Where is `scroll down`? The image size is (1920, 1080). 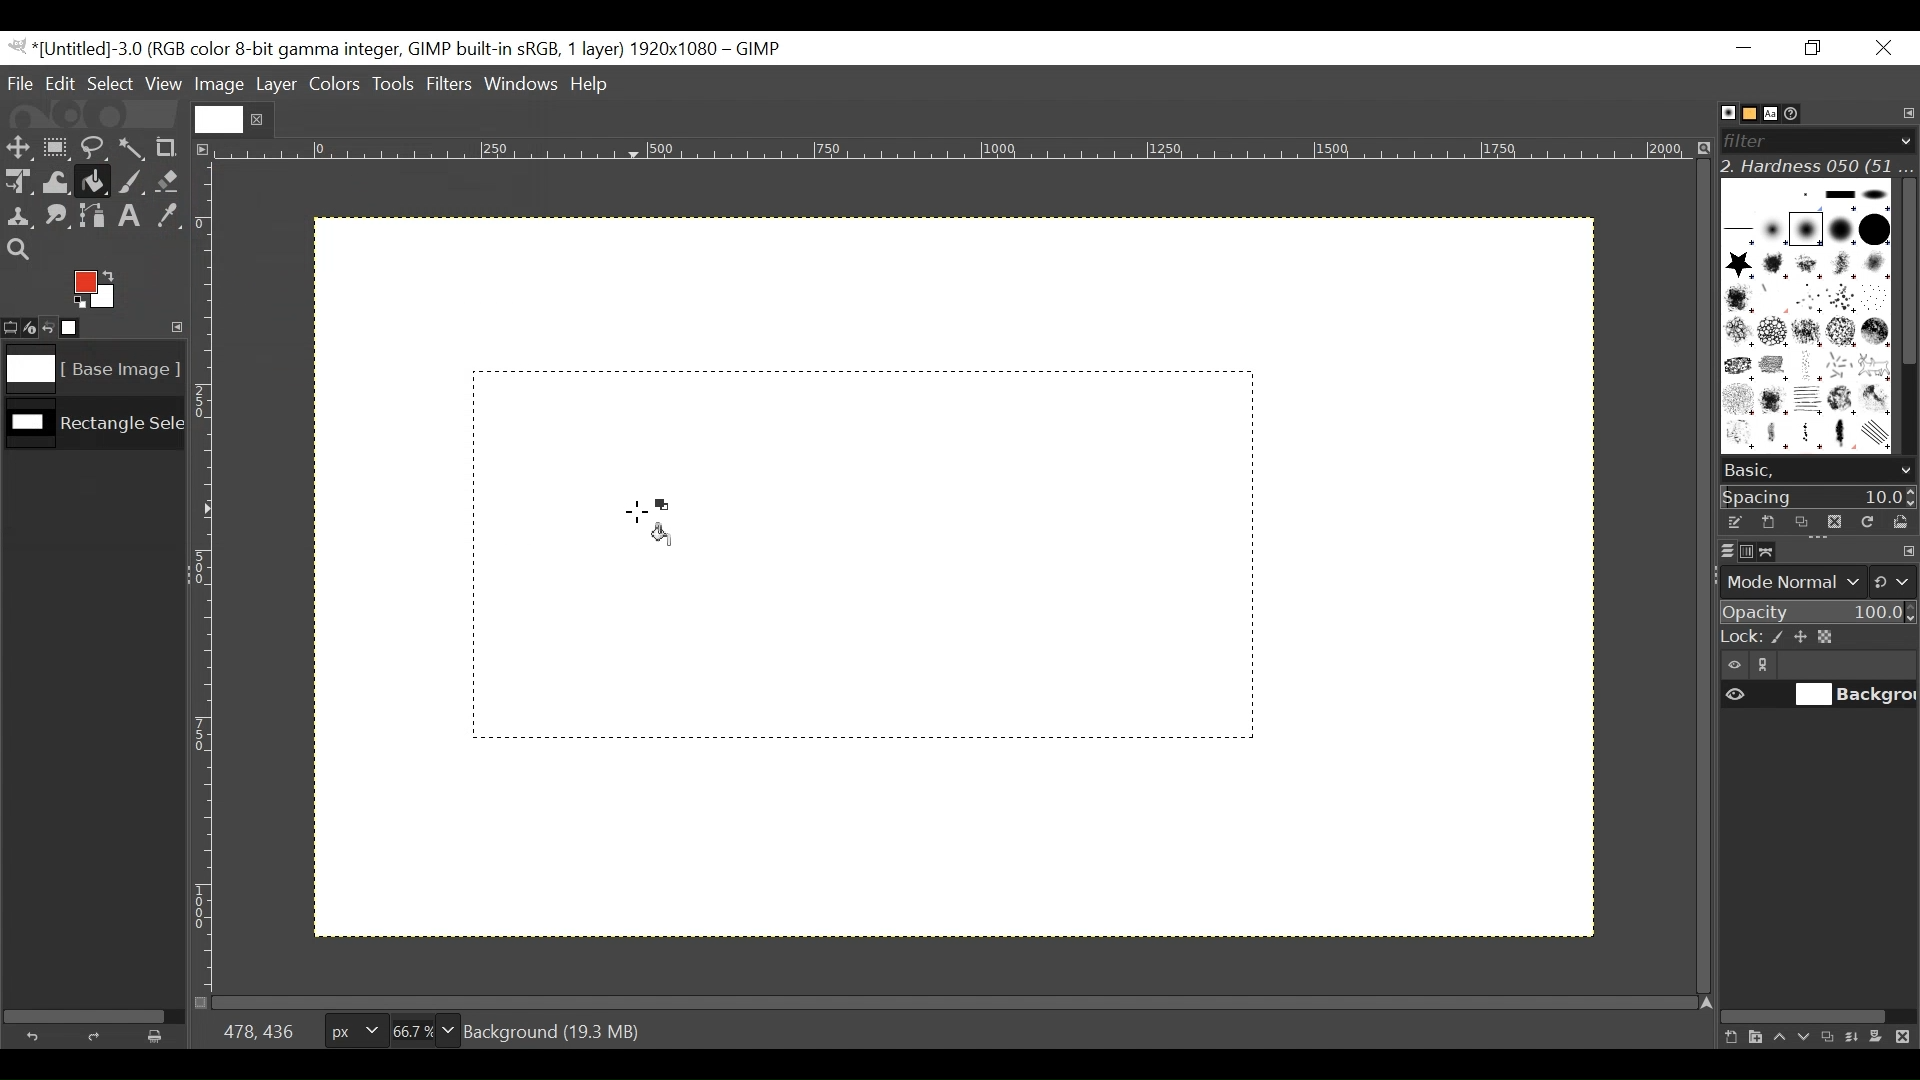 scroll down is located at coordinates (1905, 471).